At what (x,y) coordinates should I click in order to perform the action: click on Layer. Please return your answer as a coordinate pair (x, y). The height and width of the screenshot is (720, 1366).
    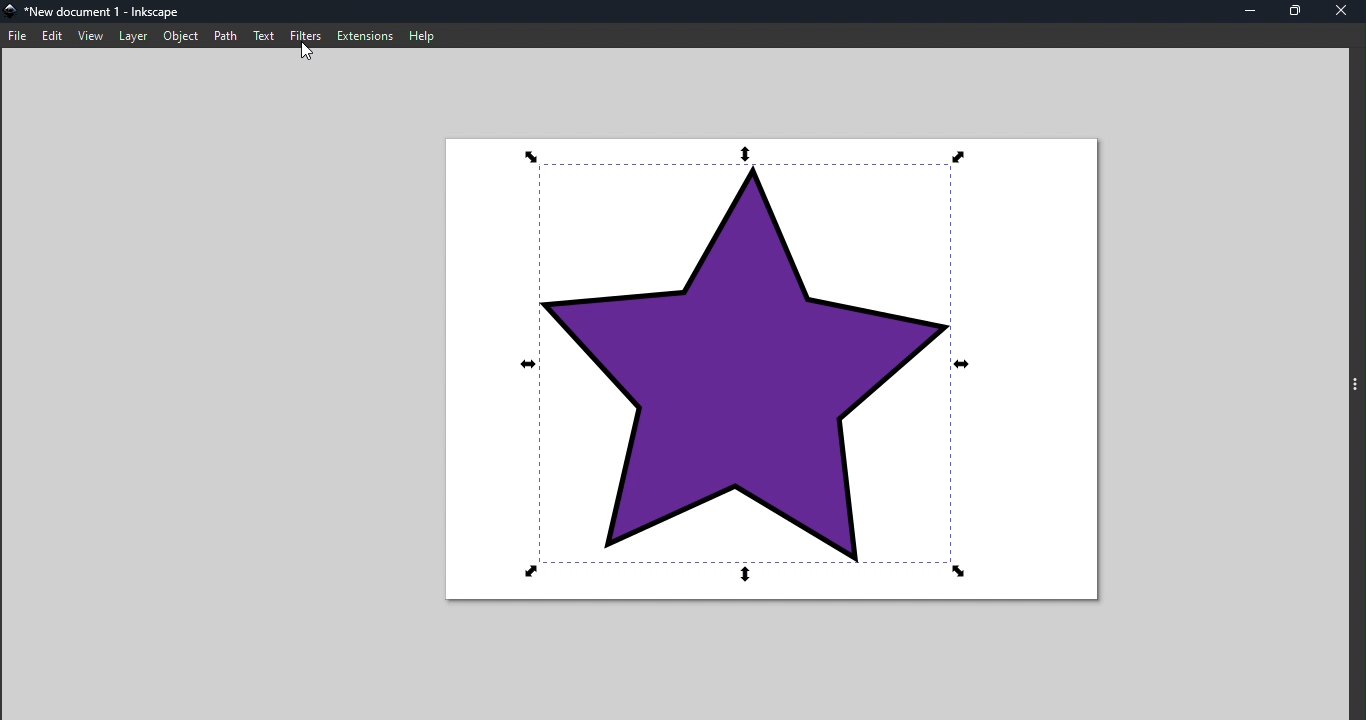
    Looking at the image, I should click on (133, 35).